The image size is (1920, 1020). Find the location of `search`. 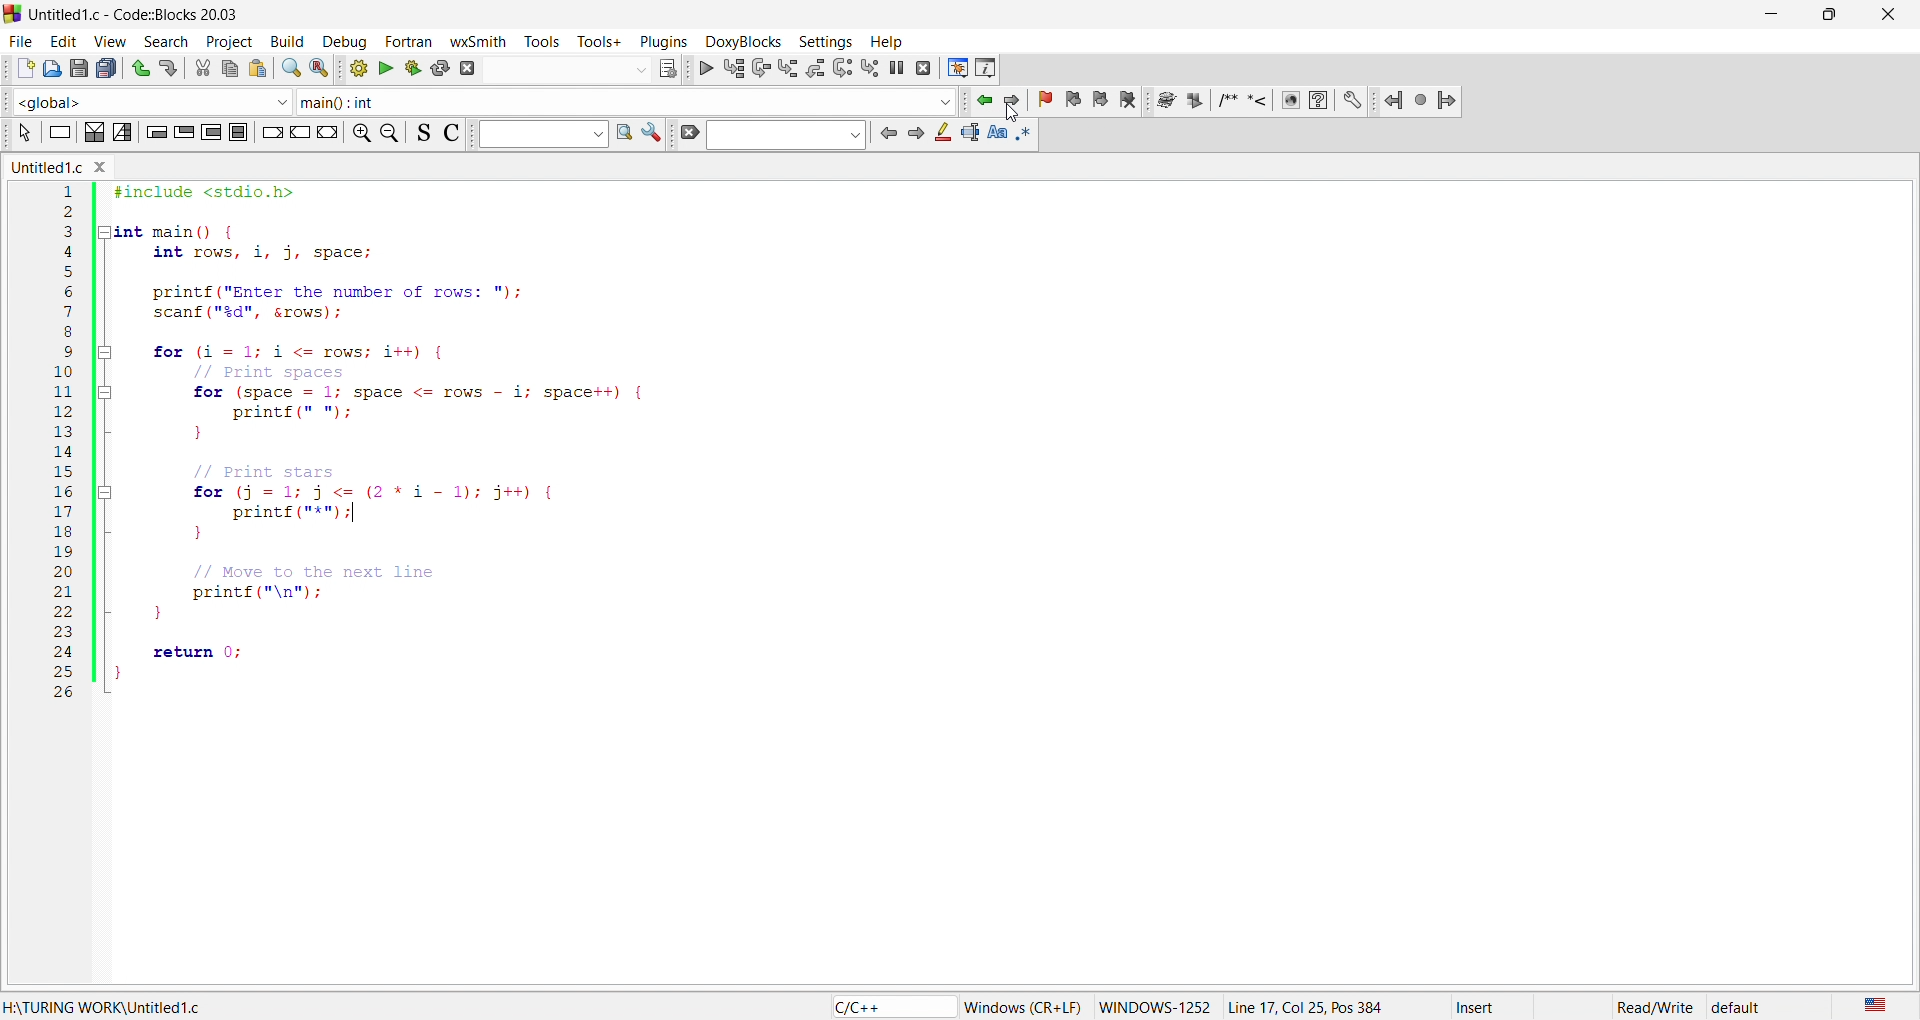

search is located at coordinates (166, 39).